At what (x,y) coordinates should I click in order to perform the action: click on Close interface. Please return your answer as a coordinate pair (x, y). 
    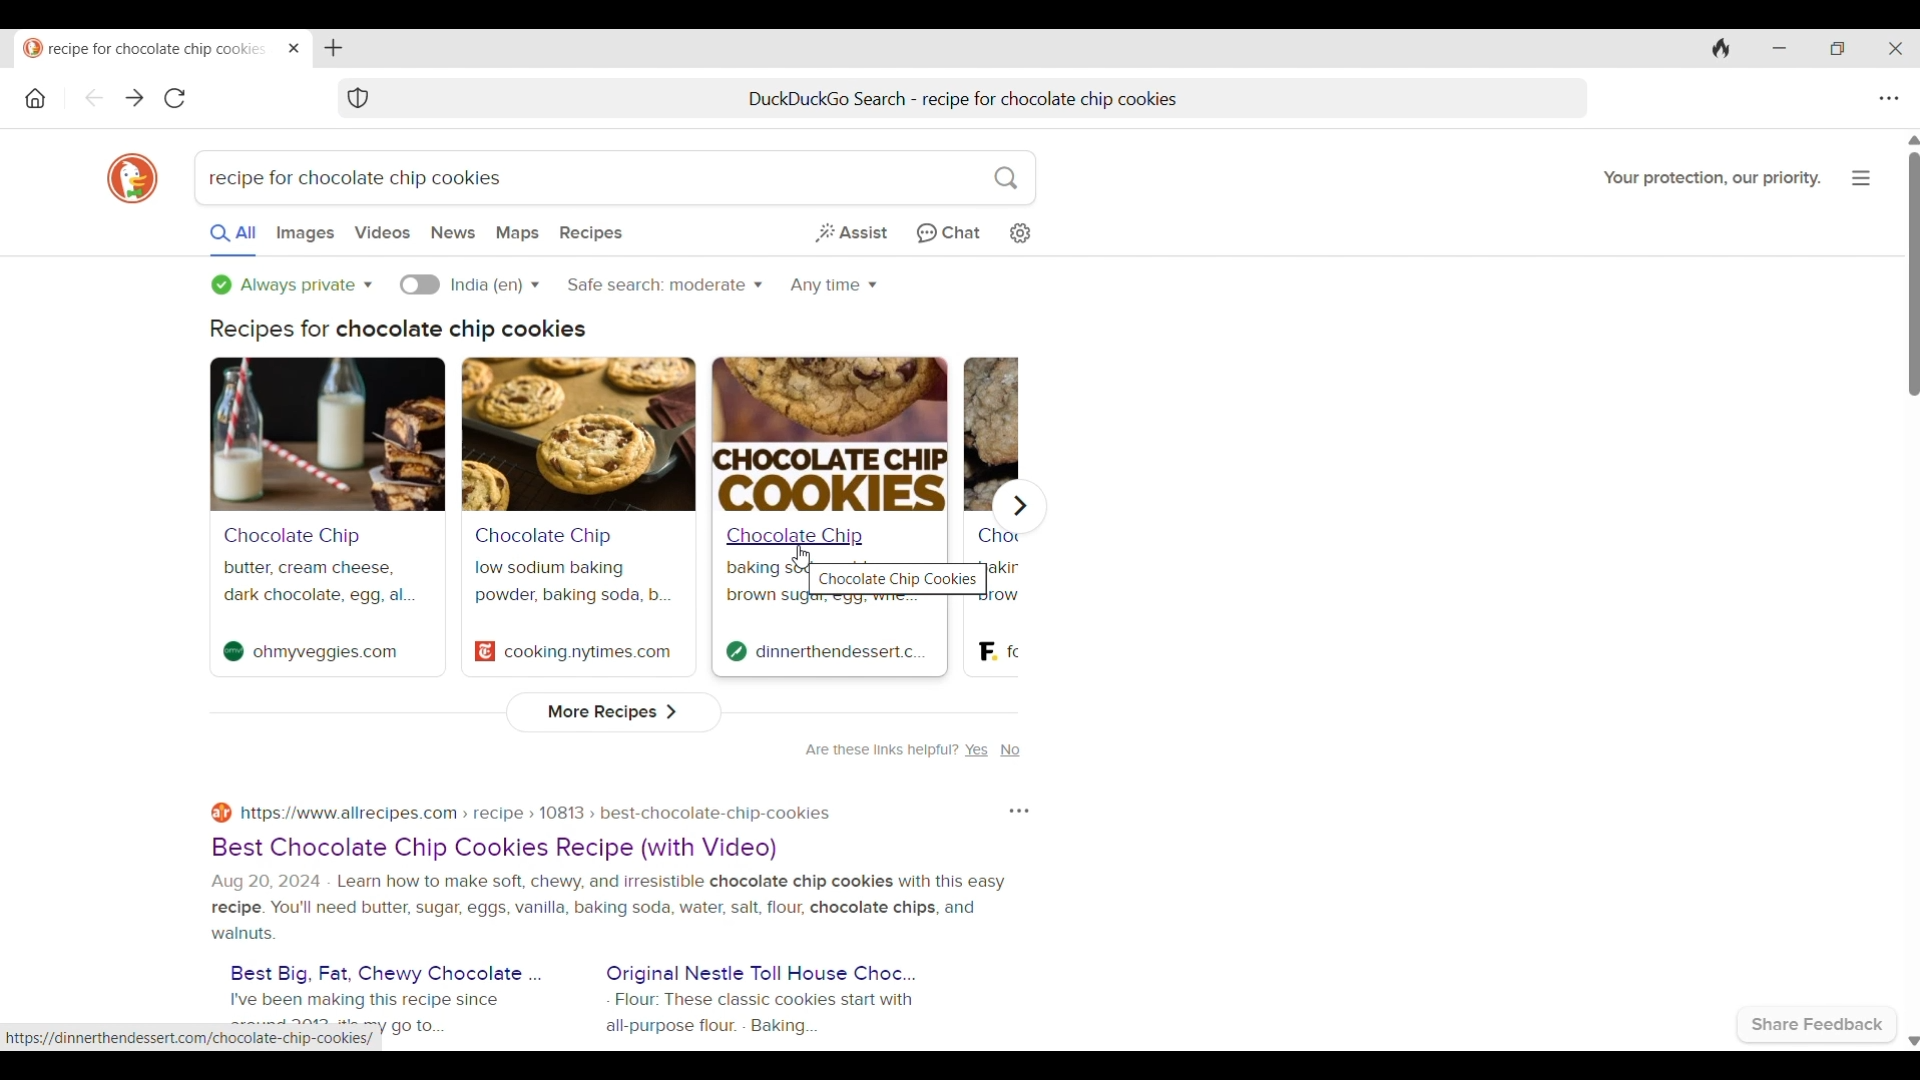
    Looking at the image, I should click on (1892, 50).